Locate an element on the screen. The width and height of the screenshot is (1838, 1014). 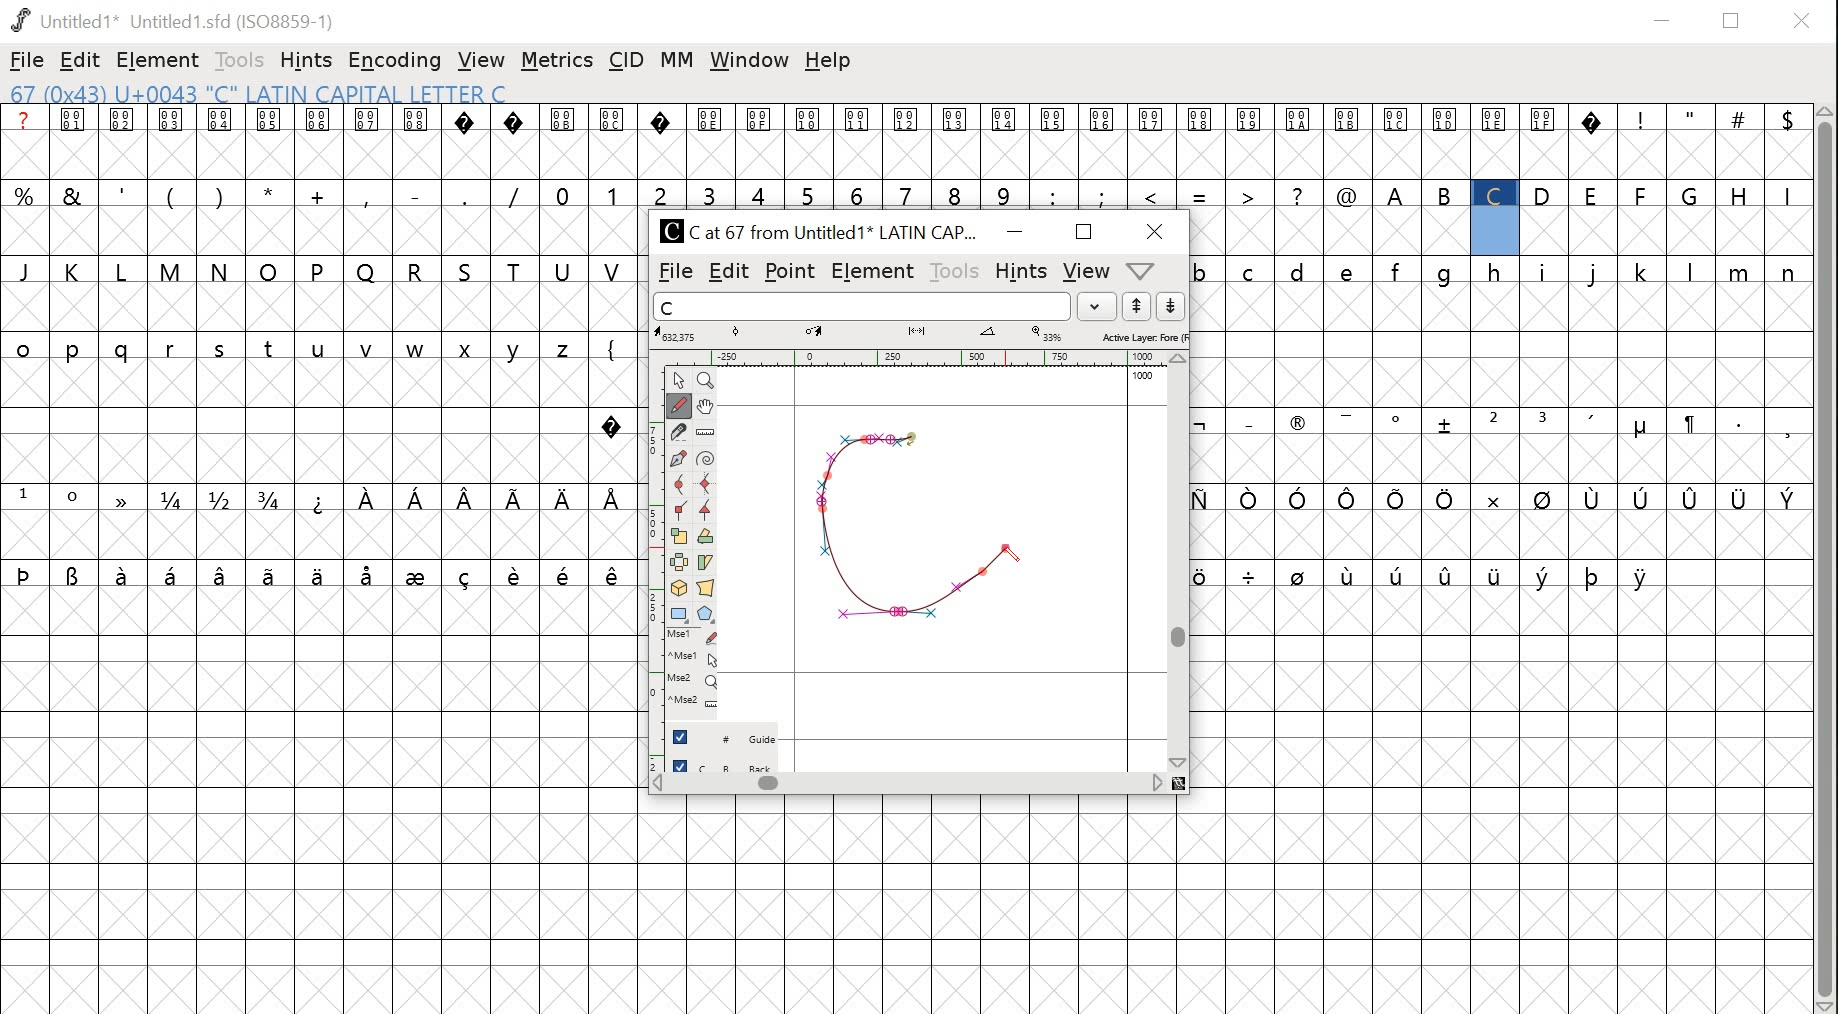
rectangle/ellipse is located at coordinates (682, 614).